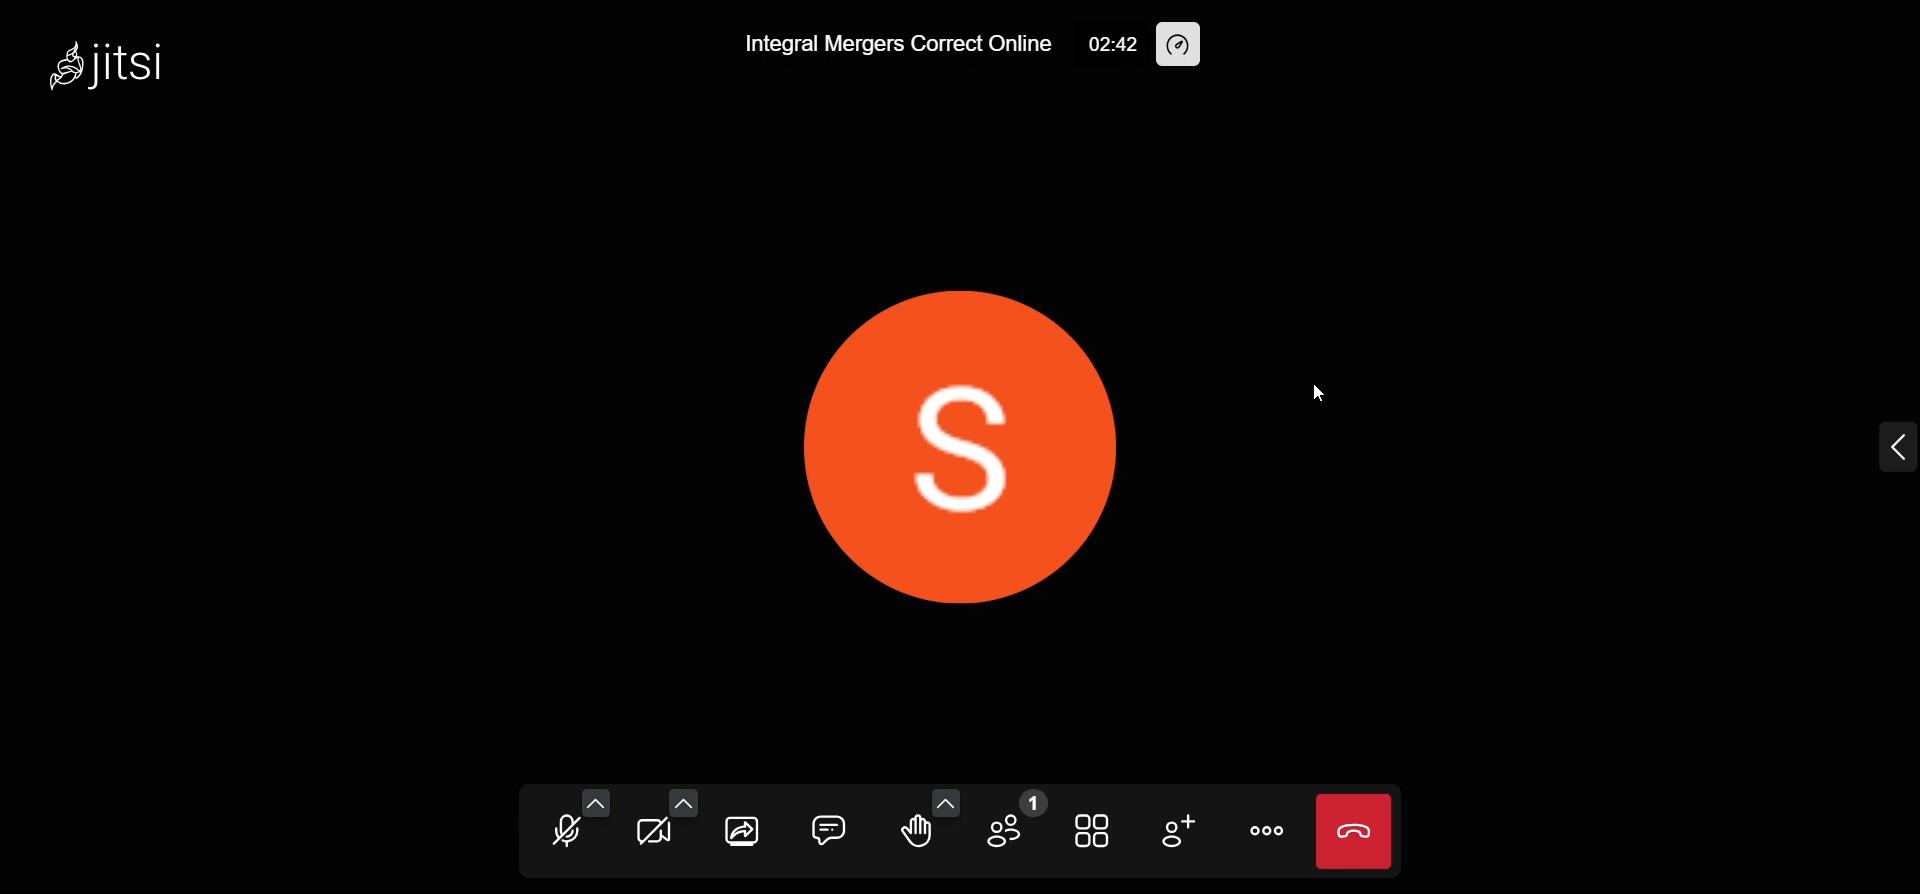 This screenshot has height=894, width=1920. I want to click on end meeting, so click(1354, 831).